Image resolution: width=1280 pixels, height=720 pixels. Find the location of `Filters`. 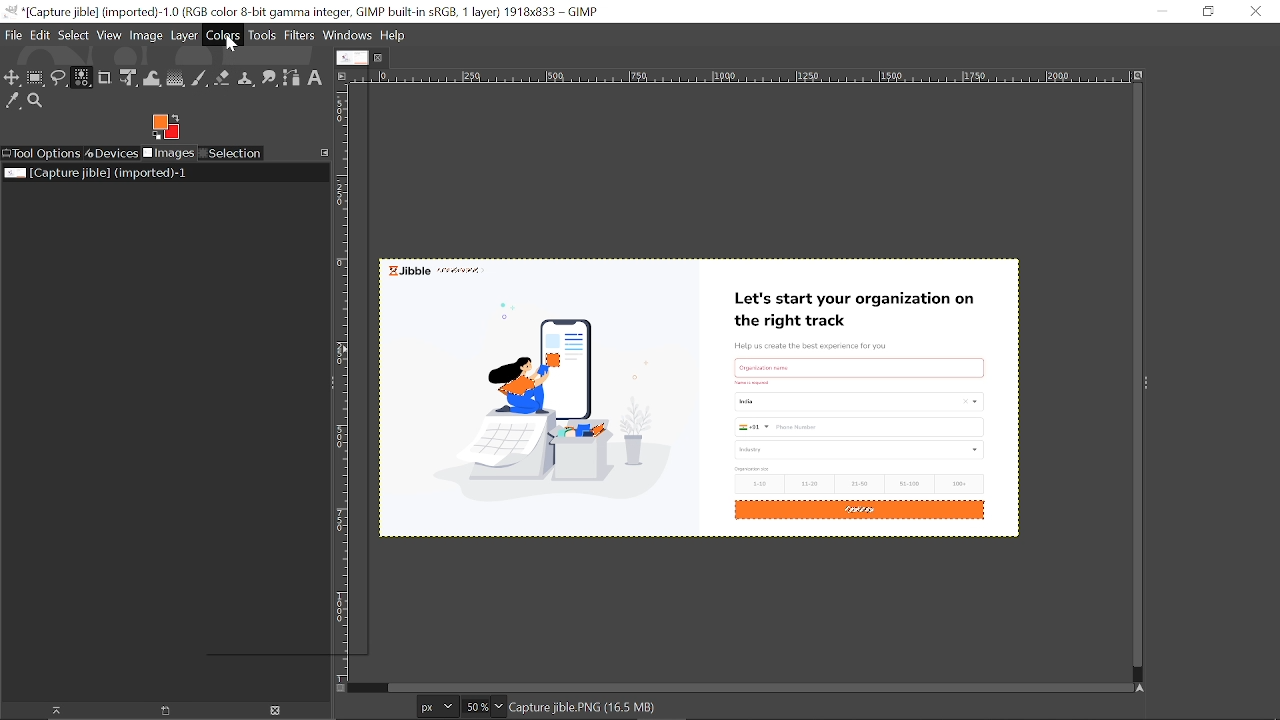

Filters is located at coordinates (300, 36).